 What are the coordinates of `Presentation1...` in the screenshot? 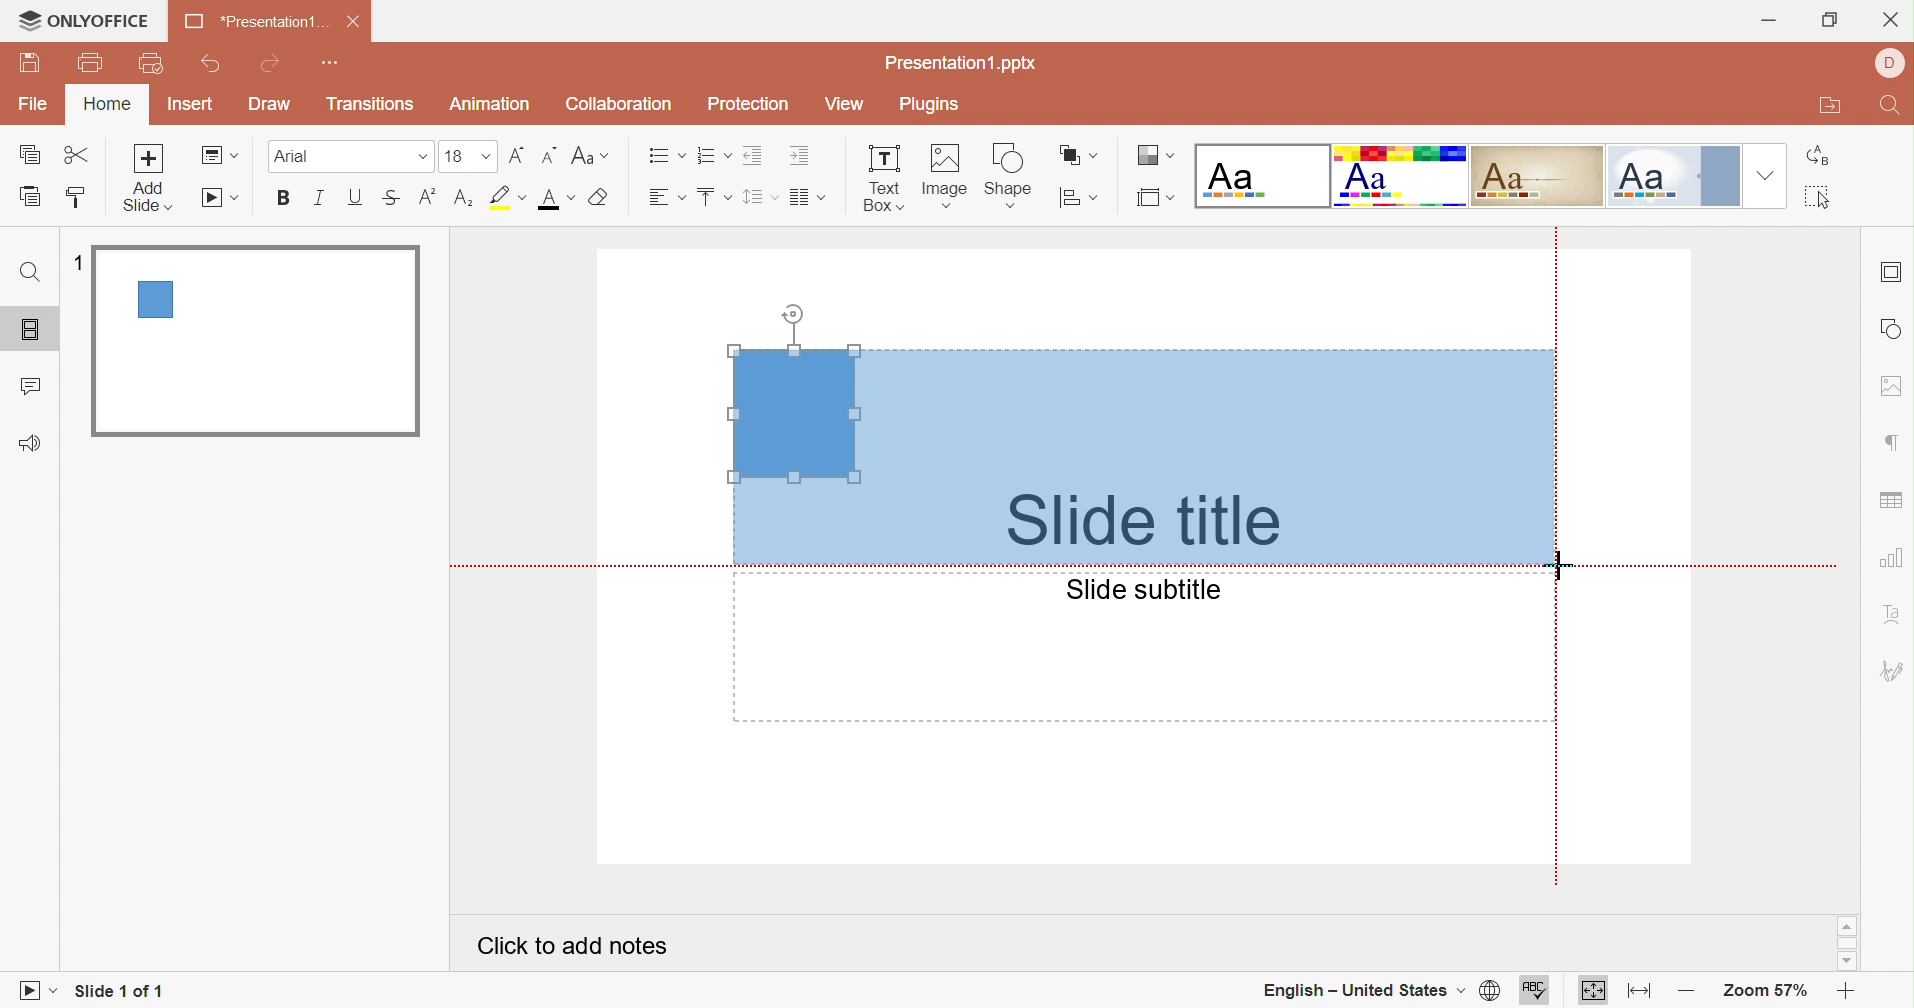 It's located at (254, 20).